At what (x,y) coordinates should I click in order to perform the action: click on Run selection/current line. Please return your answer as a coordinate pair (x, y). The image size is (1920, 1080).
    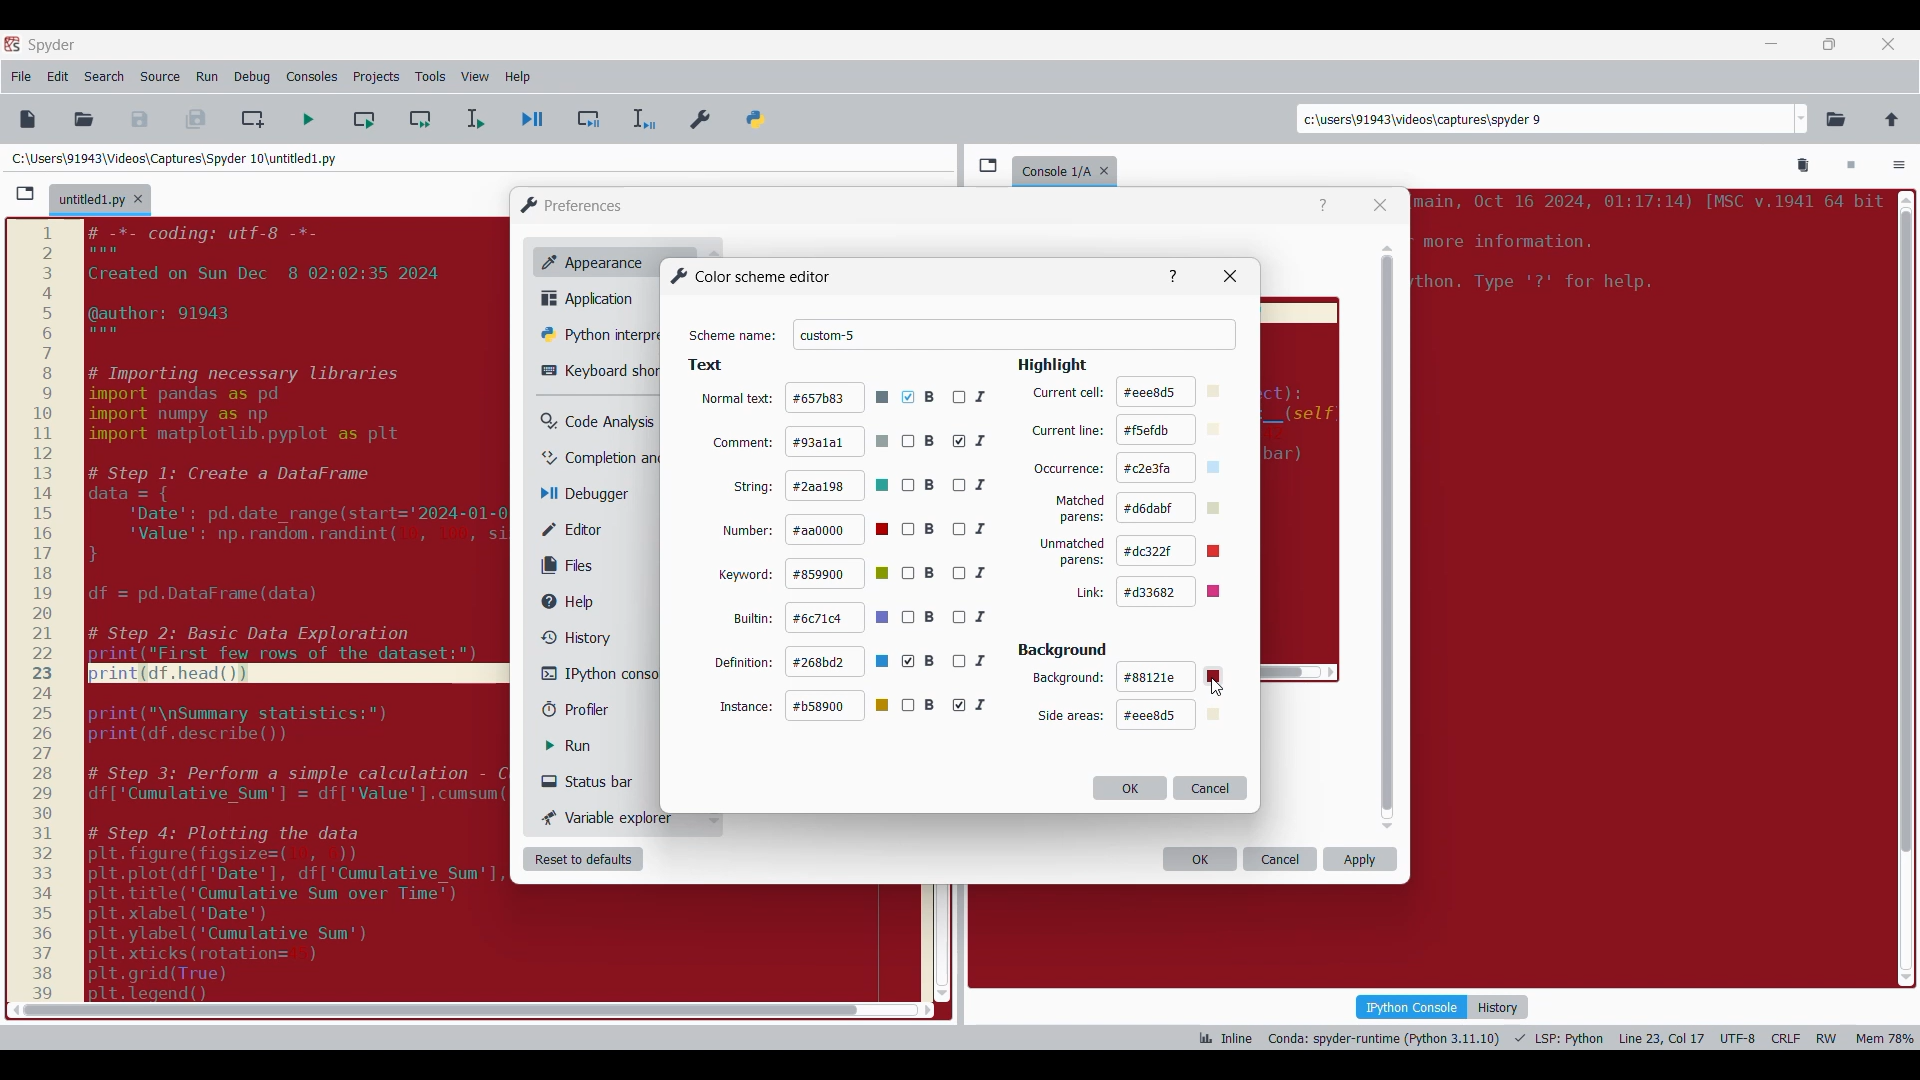
    Looking at the image, I should click on (474, 119).